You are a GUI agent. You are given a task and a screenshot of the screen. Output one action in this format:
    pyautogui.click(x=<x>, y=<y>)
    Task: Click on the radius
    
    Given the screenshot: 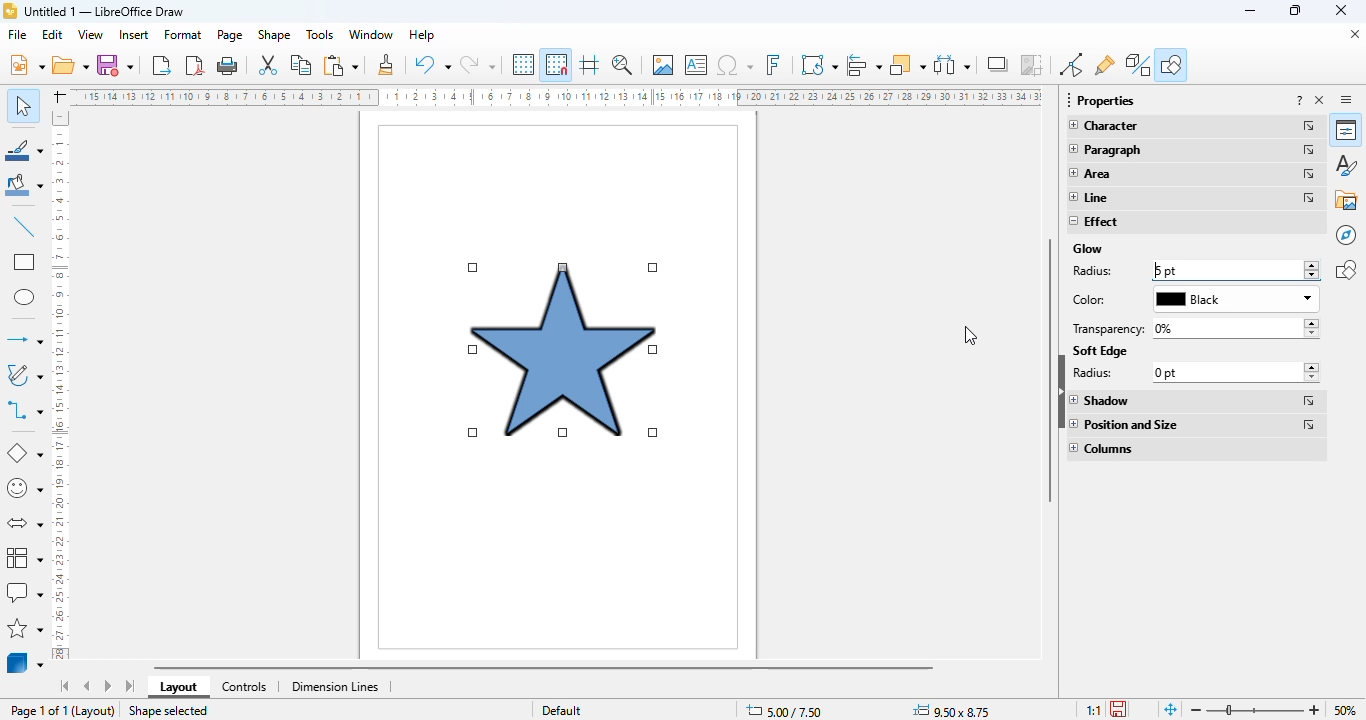 What is the action you would take?
    pyautogui.click(x=1106, y=271)
    